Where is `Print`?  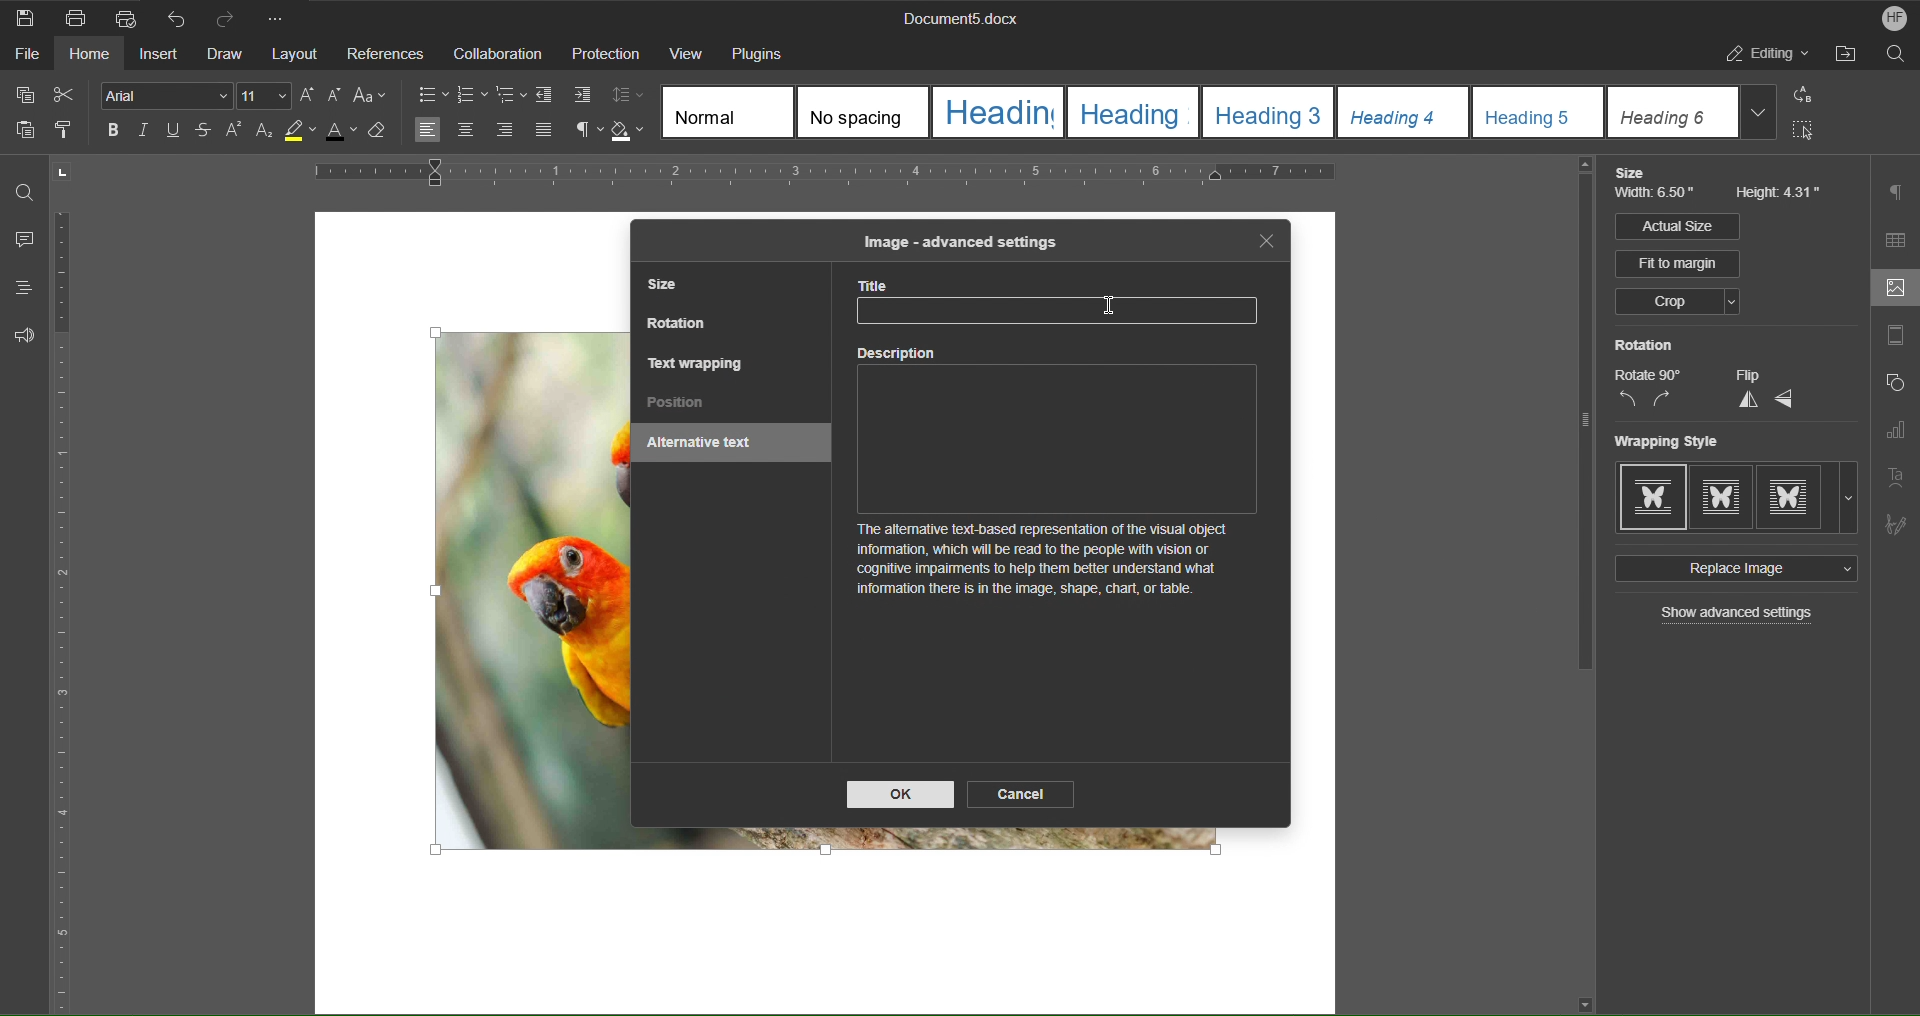 Print is located at coordinates (77, 18).